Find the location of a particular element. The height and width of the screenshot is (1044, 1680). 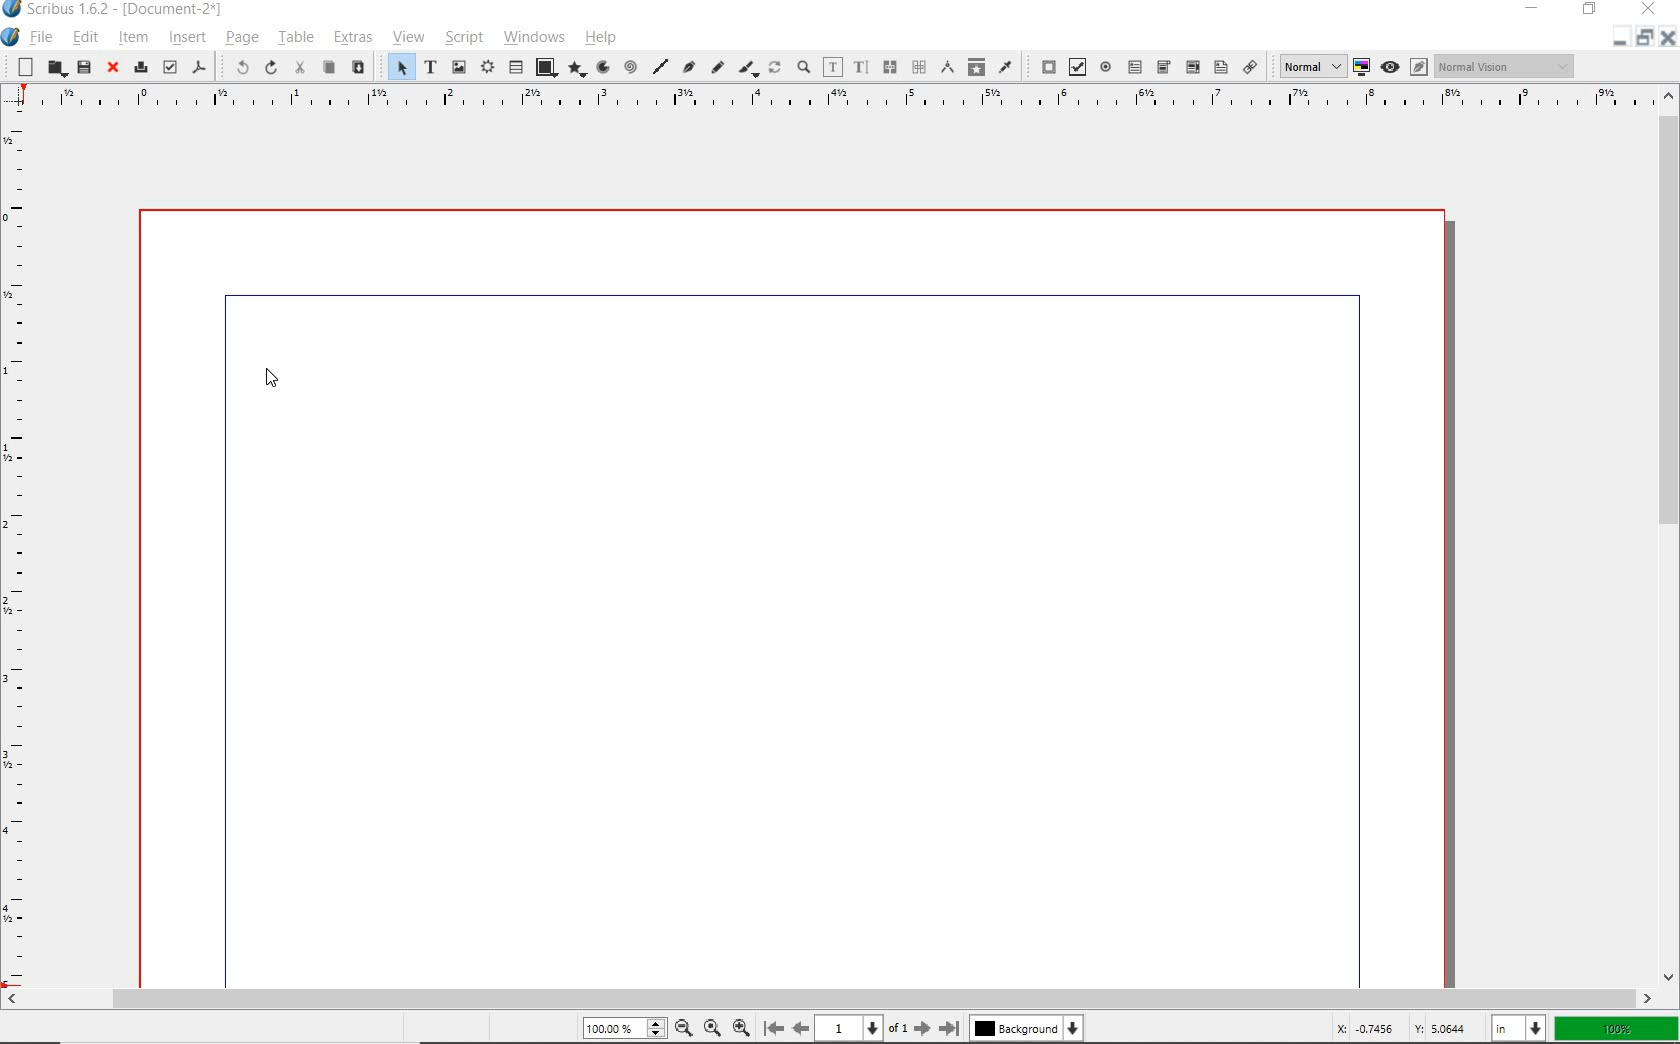

zoom in is located at coordinates (683, 1027).